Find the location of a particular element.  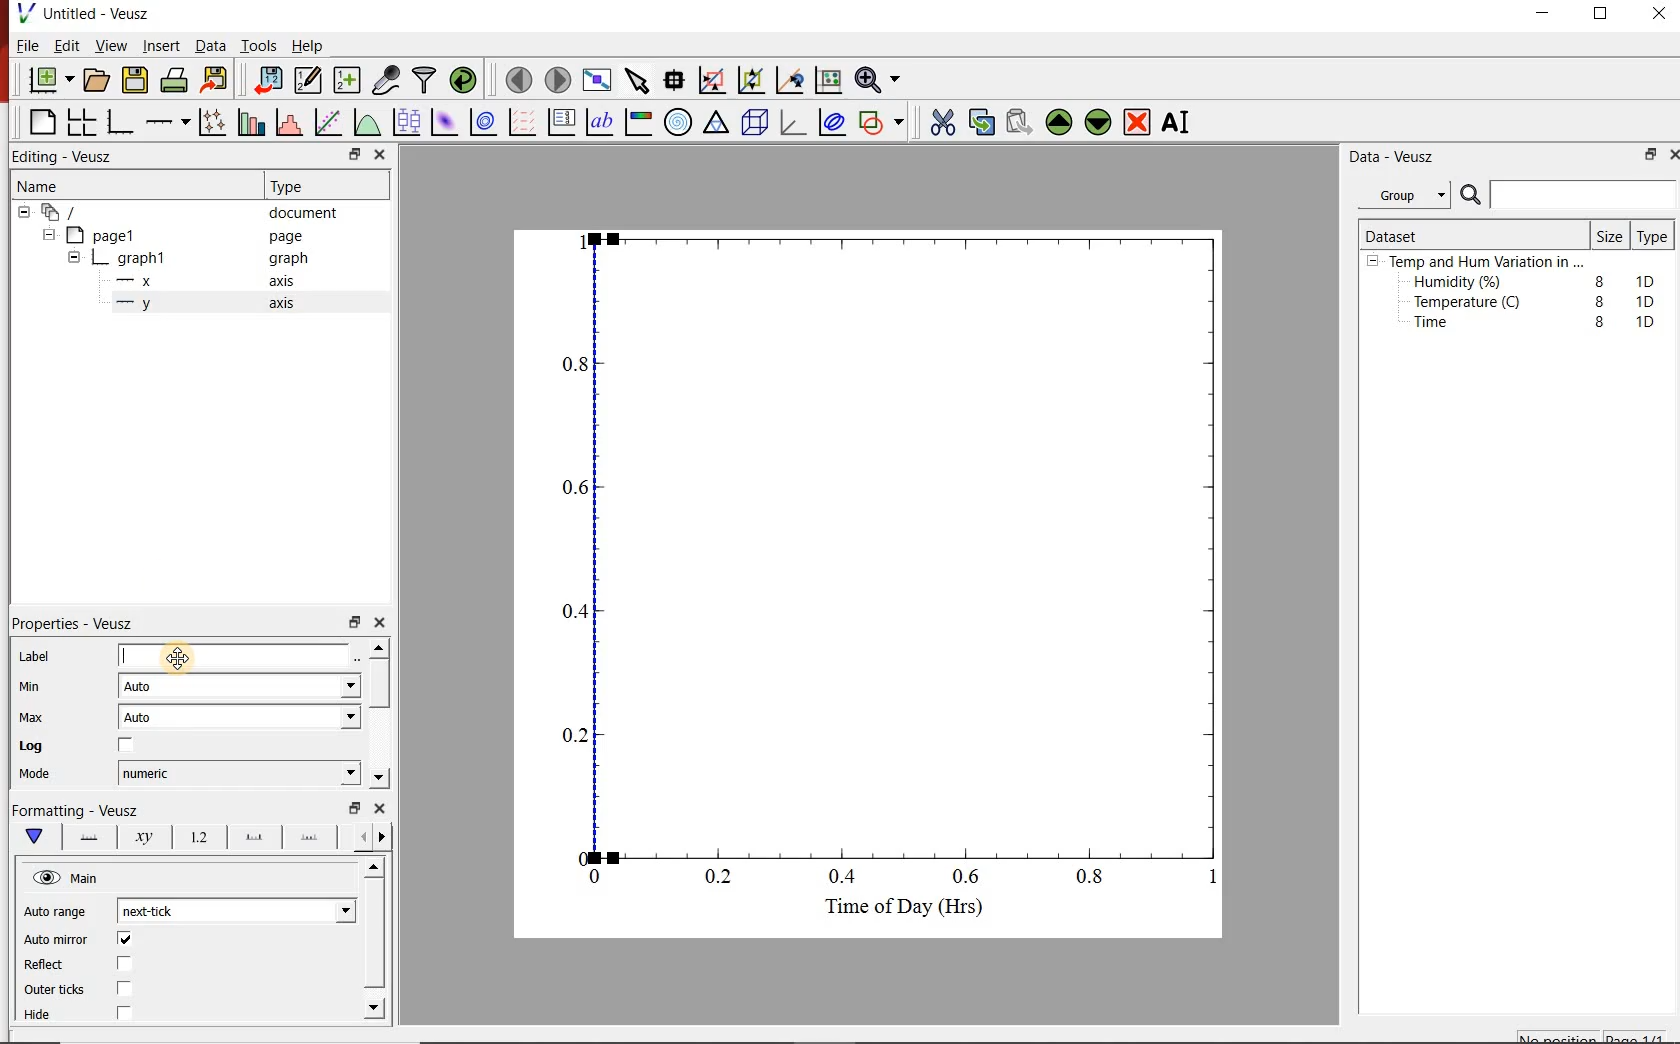

close is located at coordinates (1660, 14).